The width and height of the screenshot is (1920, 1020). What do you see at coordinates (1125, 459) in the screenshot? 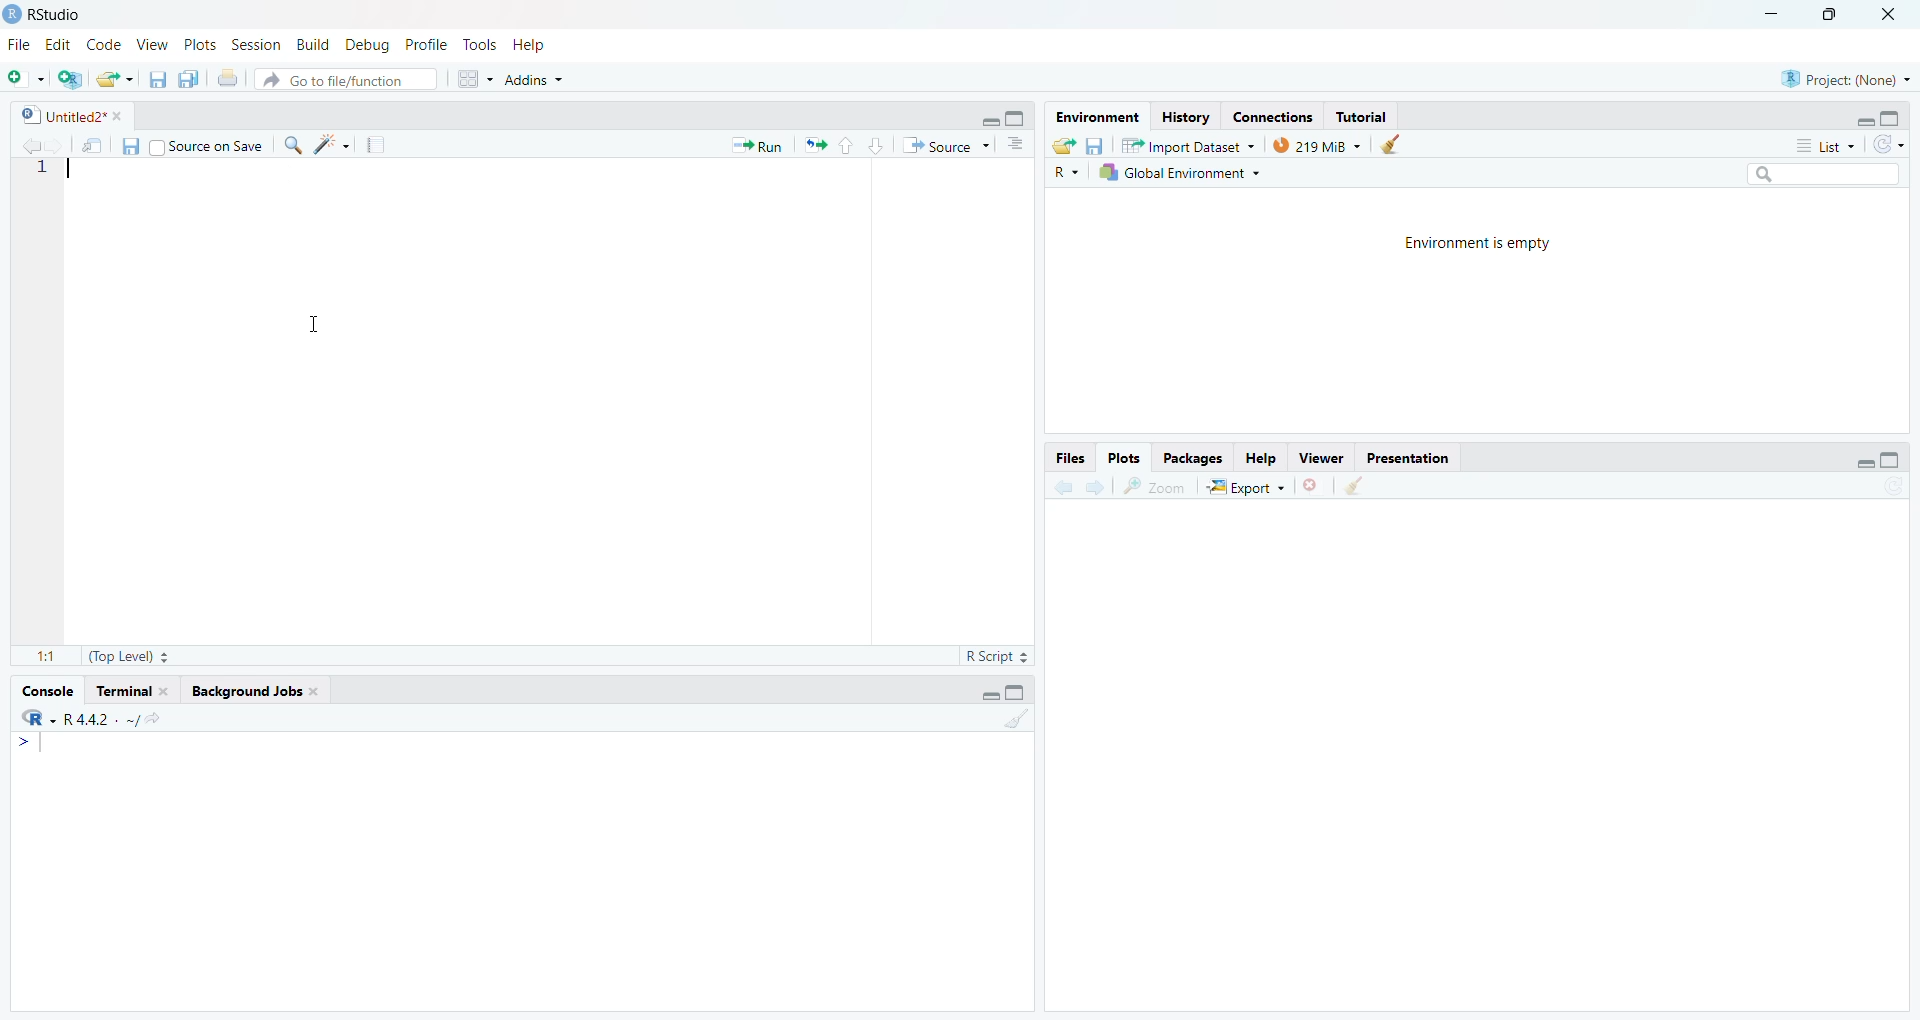
I see `Plots` at bounding box center [1125, 459].